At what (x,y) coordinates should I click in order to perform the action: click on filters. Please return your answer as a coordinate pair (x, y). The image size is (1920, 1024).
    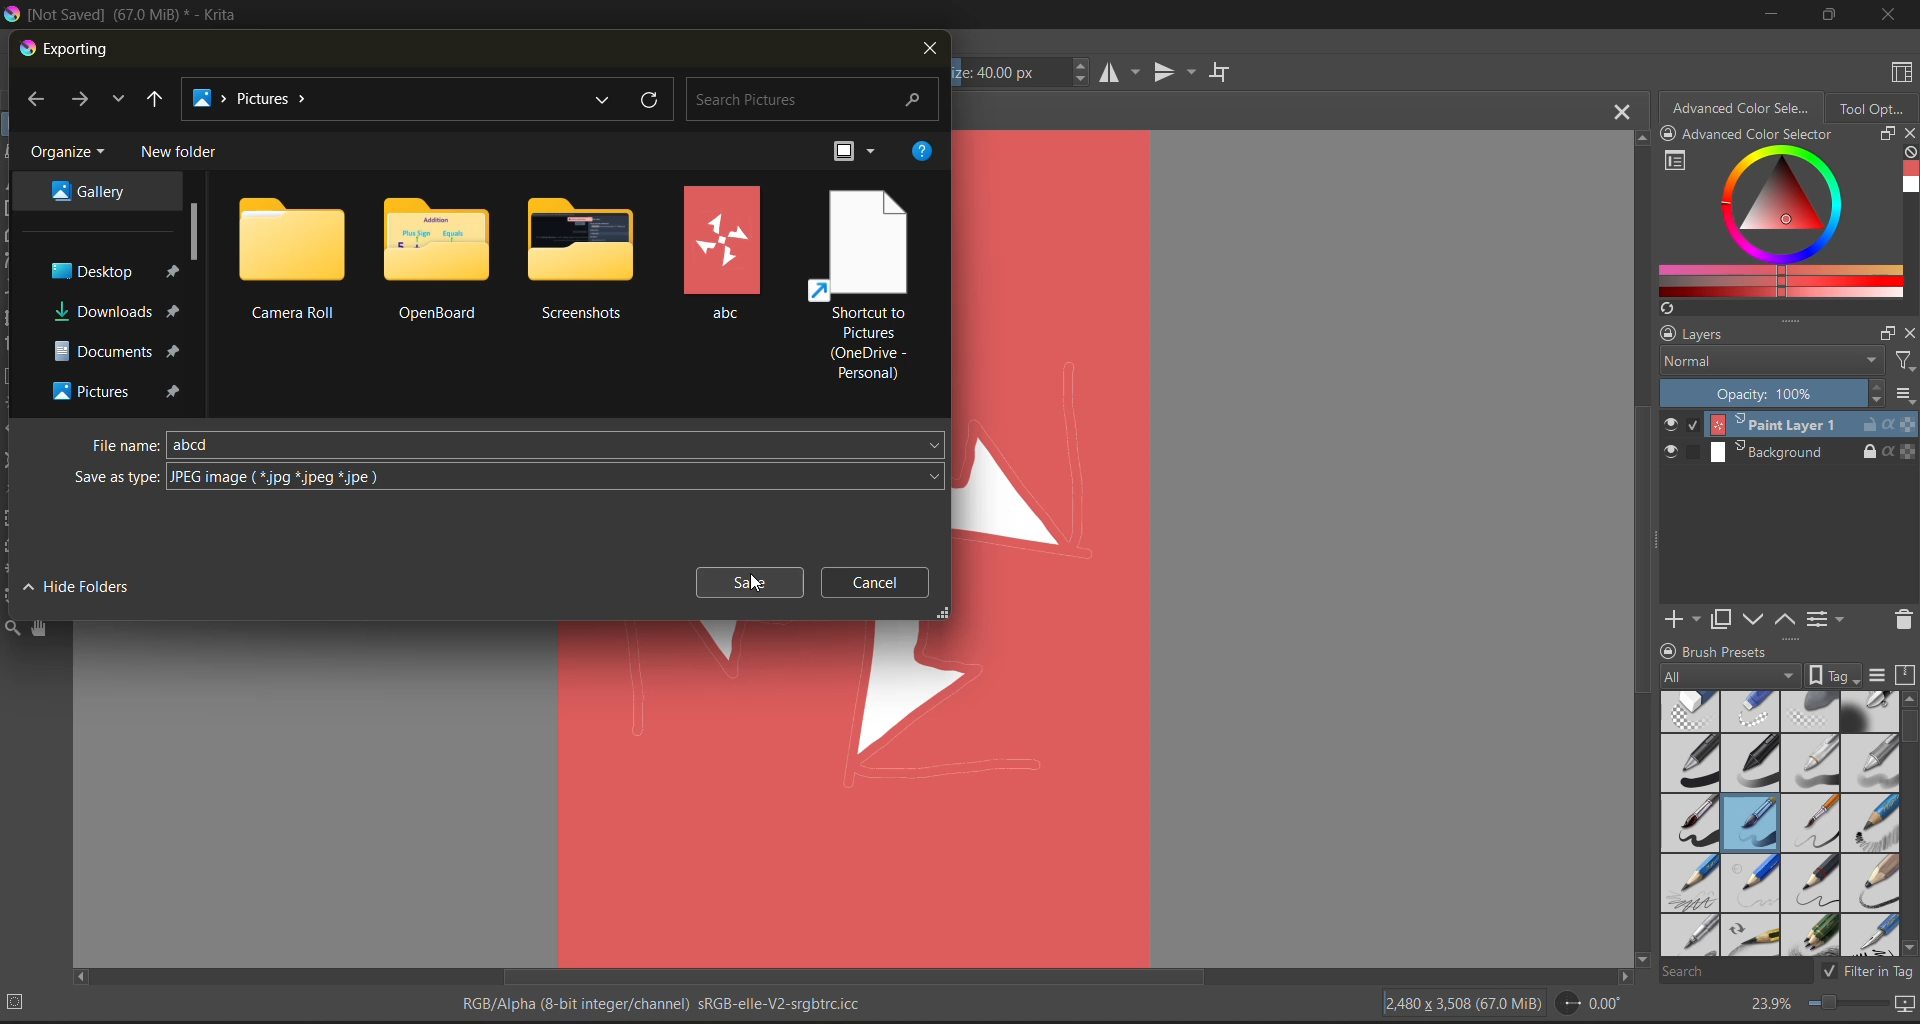
    Looking at the image, I should click on (1904, 364).